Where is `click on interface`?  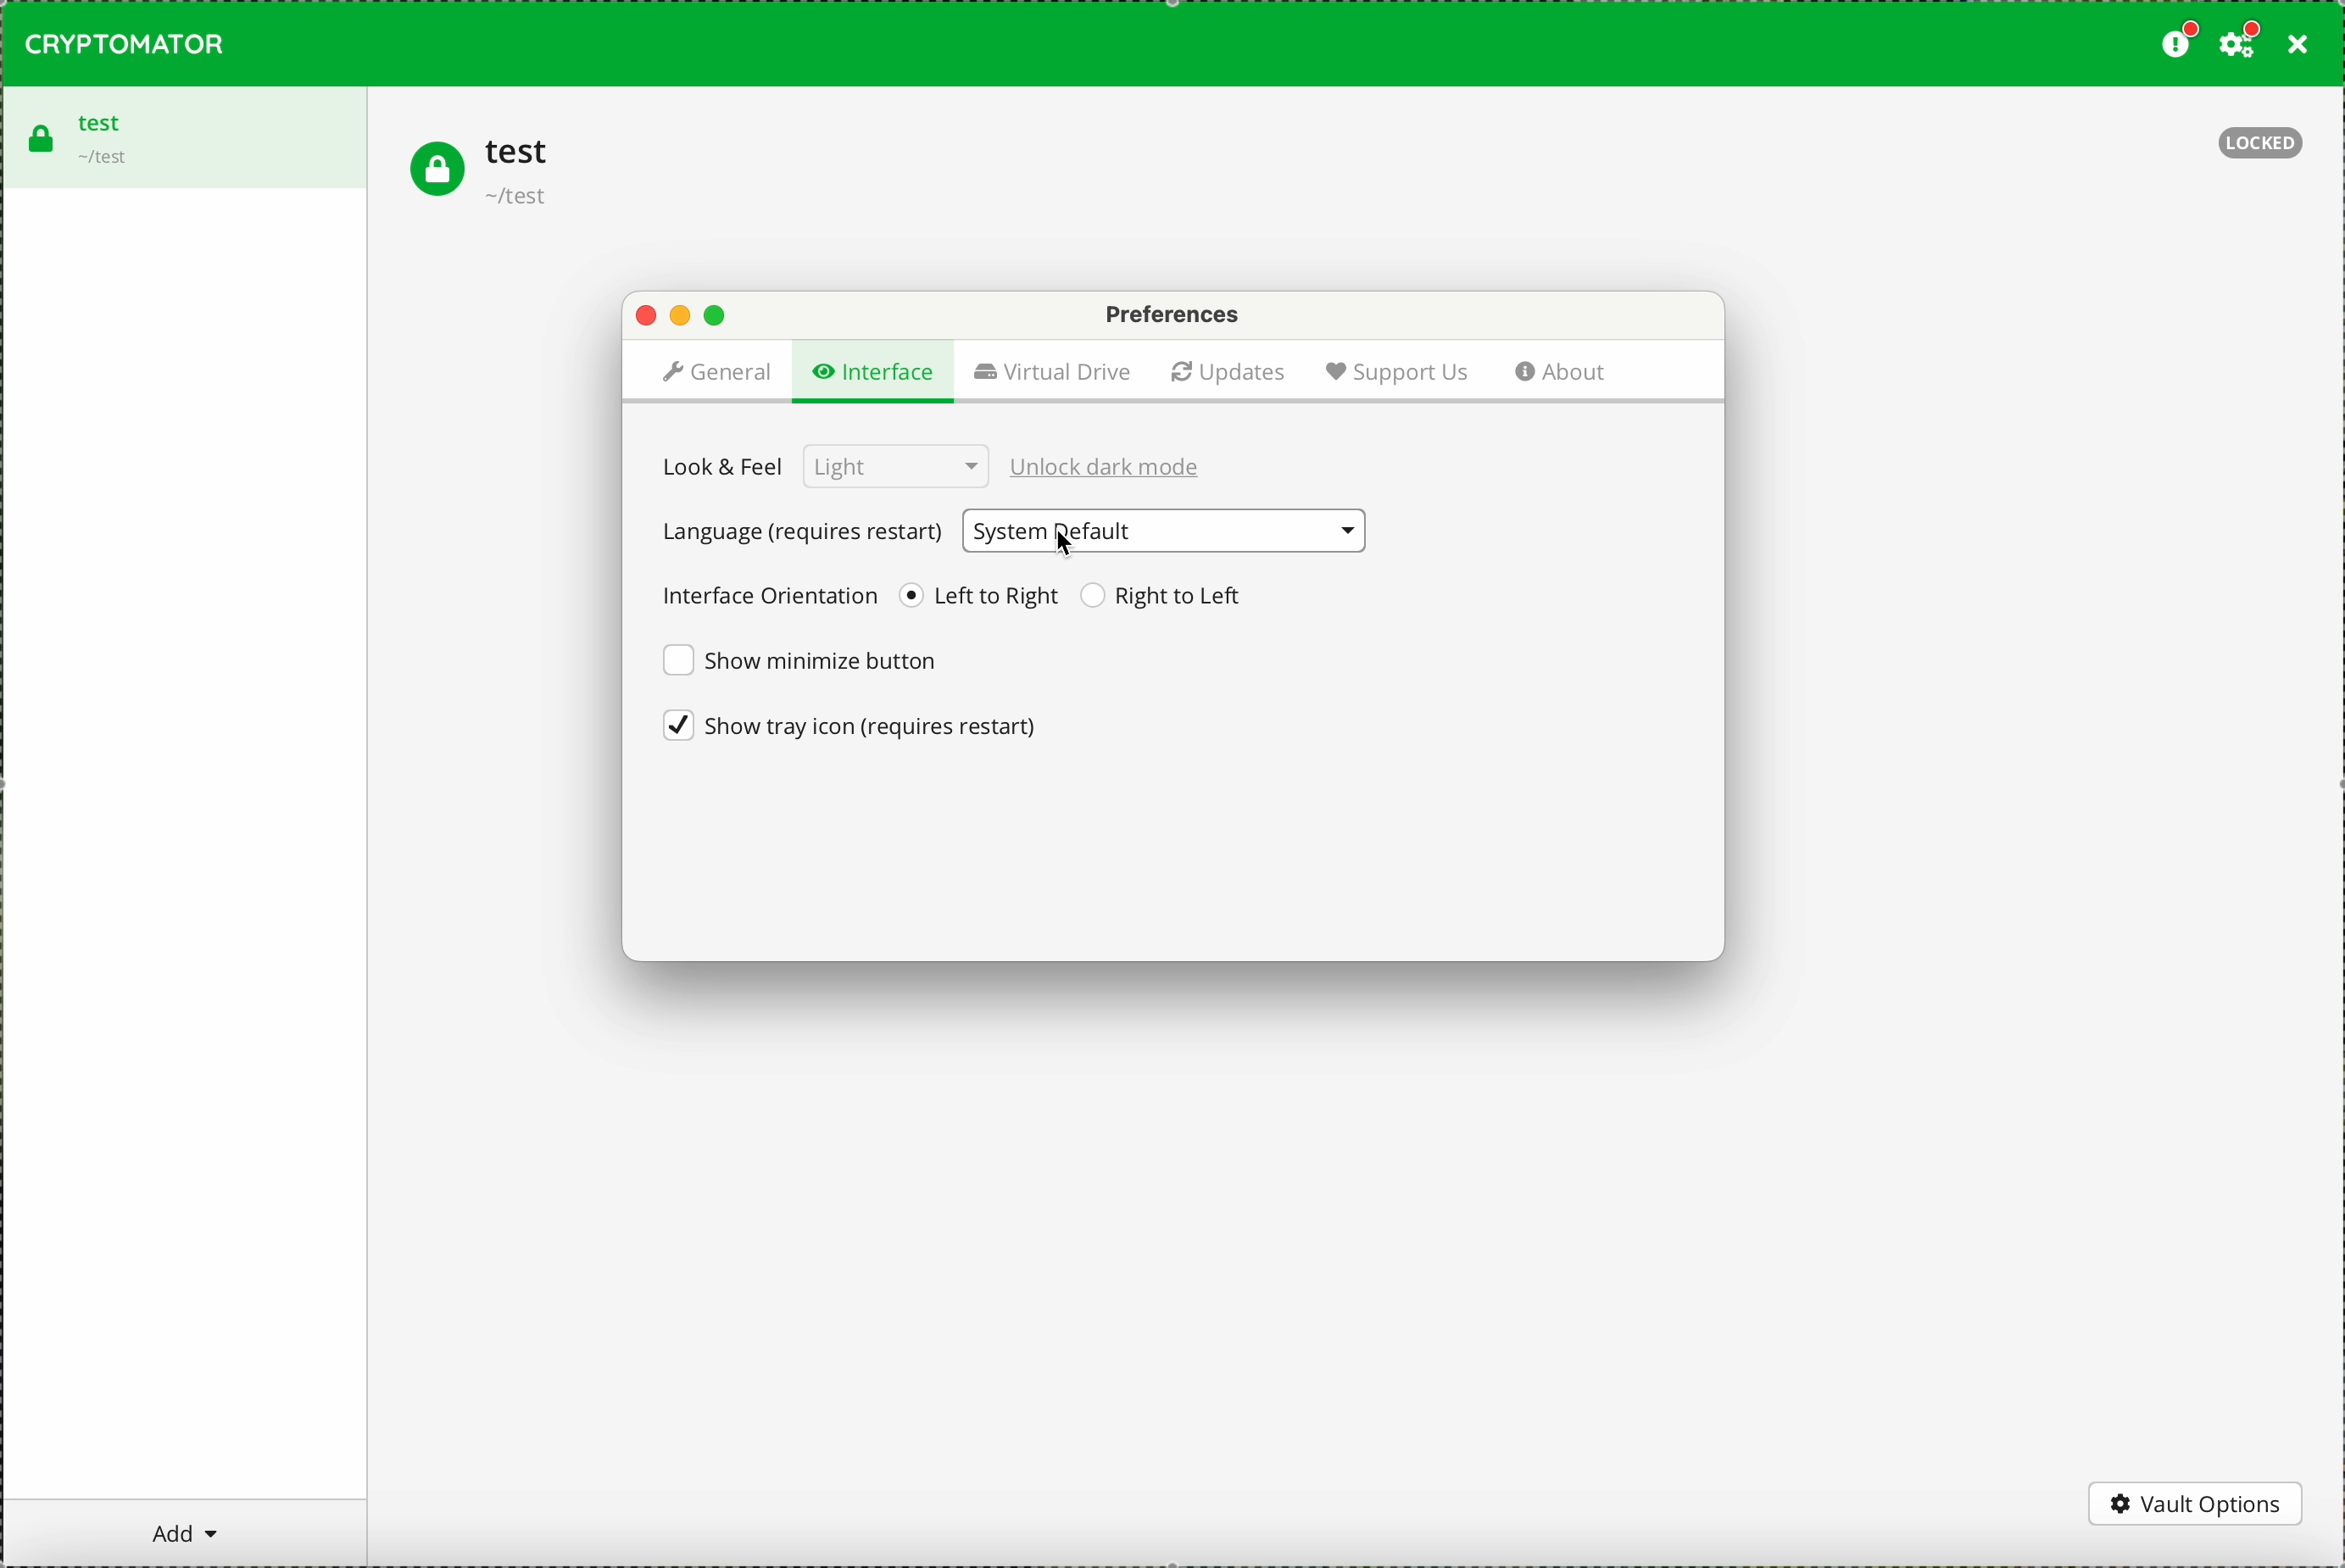 click on interface is located at coordinates (872, 370).